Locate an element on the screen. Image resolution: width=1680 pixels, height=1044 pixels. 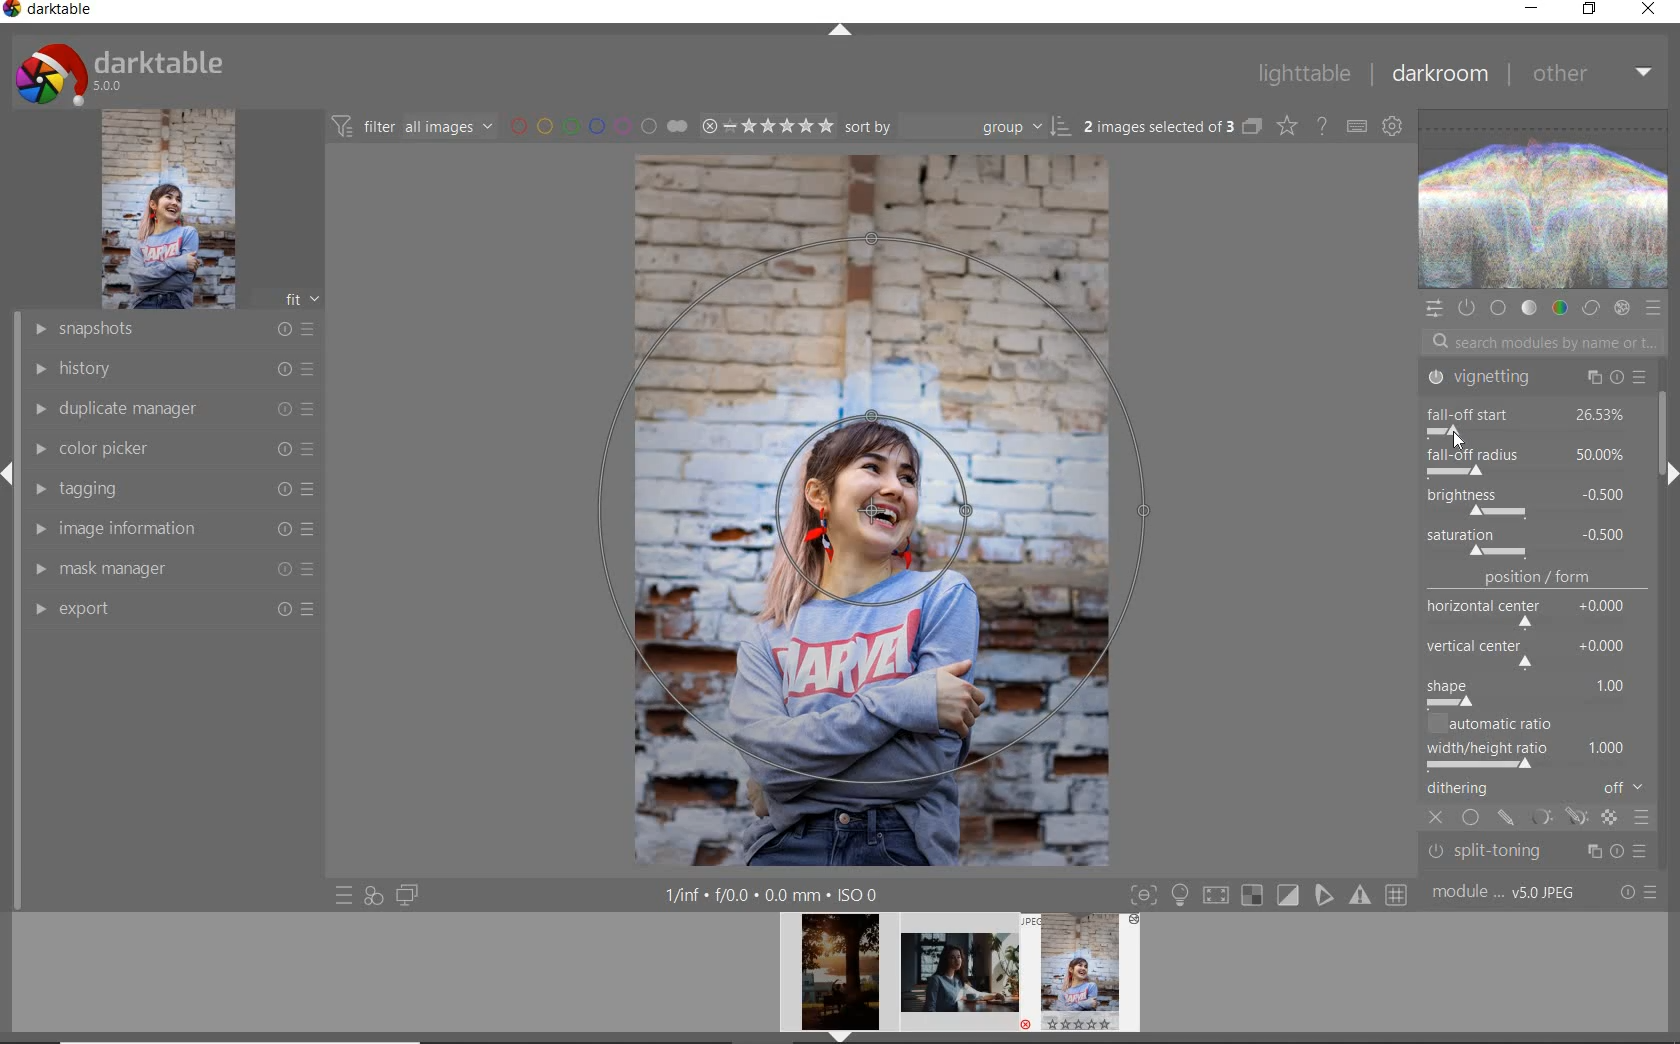
dithering is located at coordinates (1538, 790).